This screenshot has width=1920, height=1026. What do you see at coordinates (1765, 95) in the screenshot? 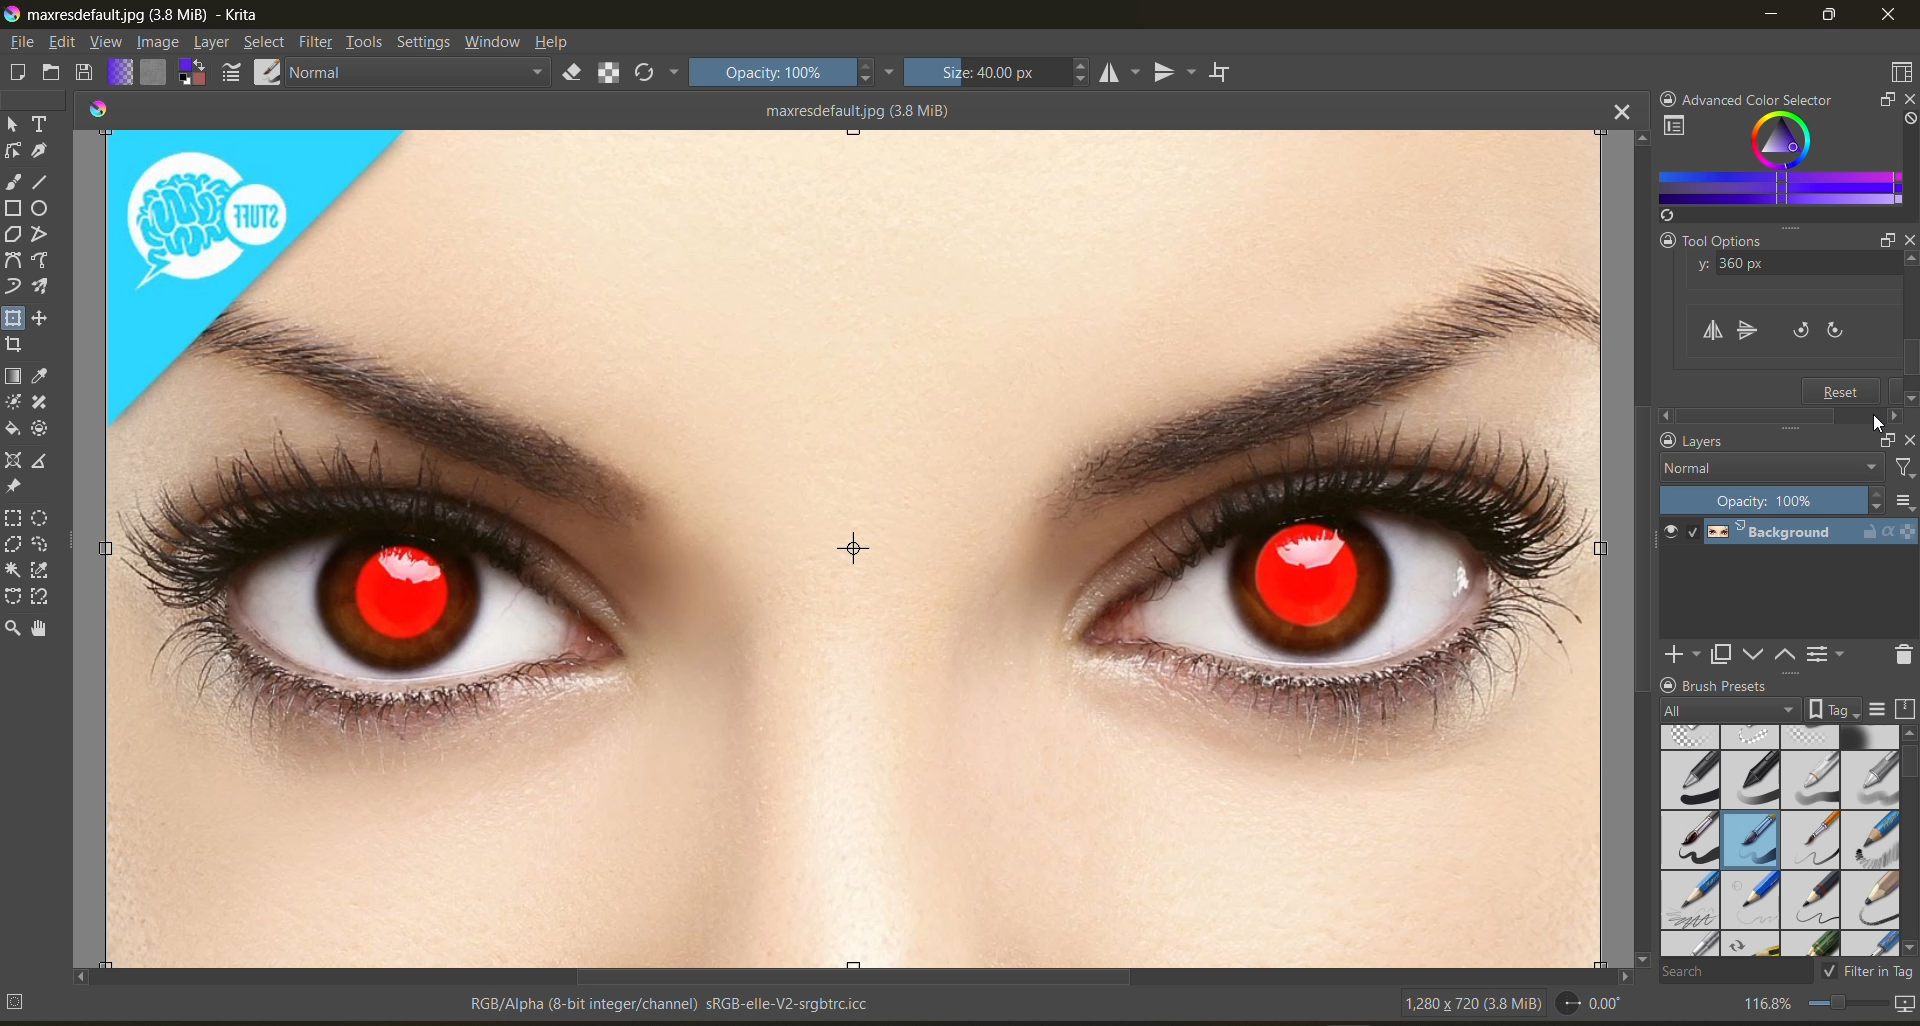
I see `Advanced color selector` at bounding box center [1765, 95].